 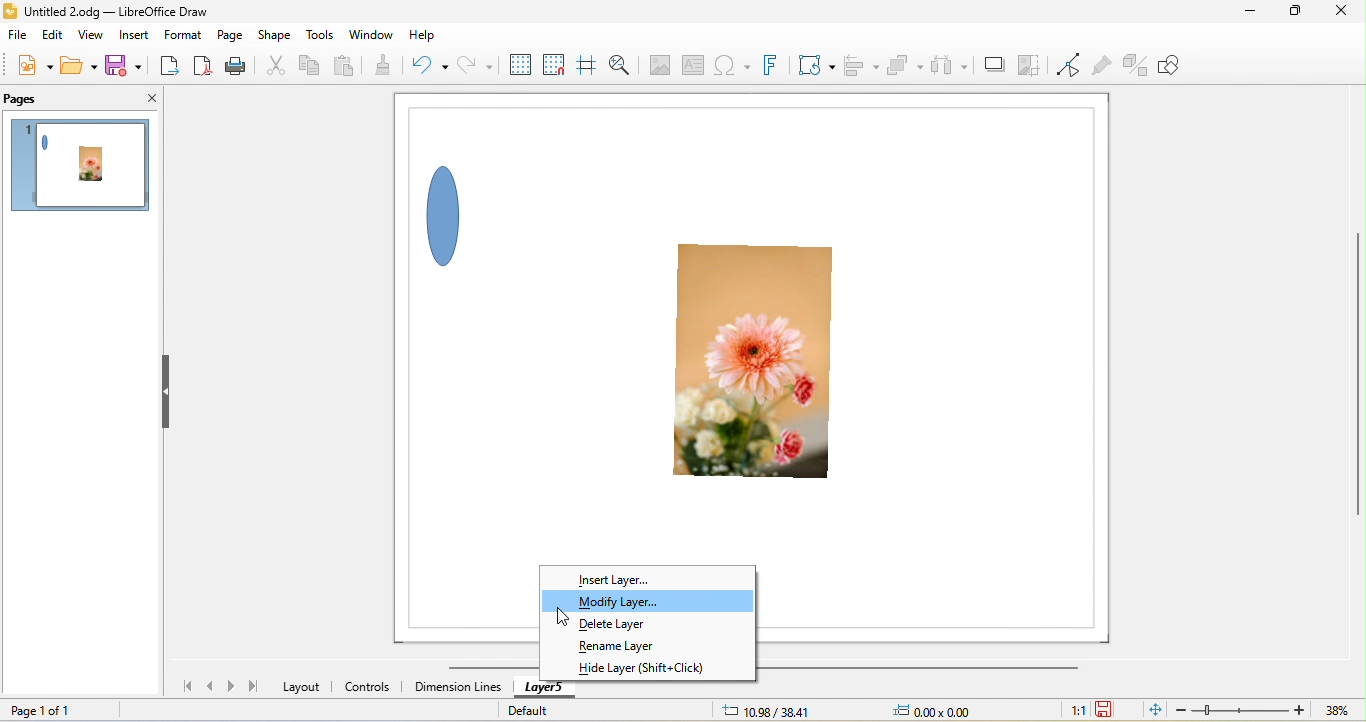 I want to click on shape , so click(x=277, y=35).